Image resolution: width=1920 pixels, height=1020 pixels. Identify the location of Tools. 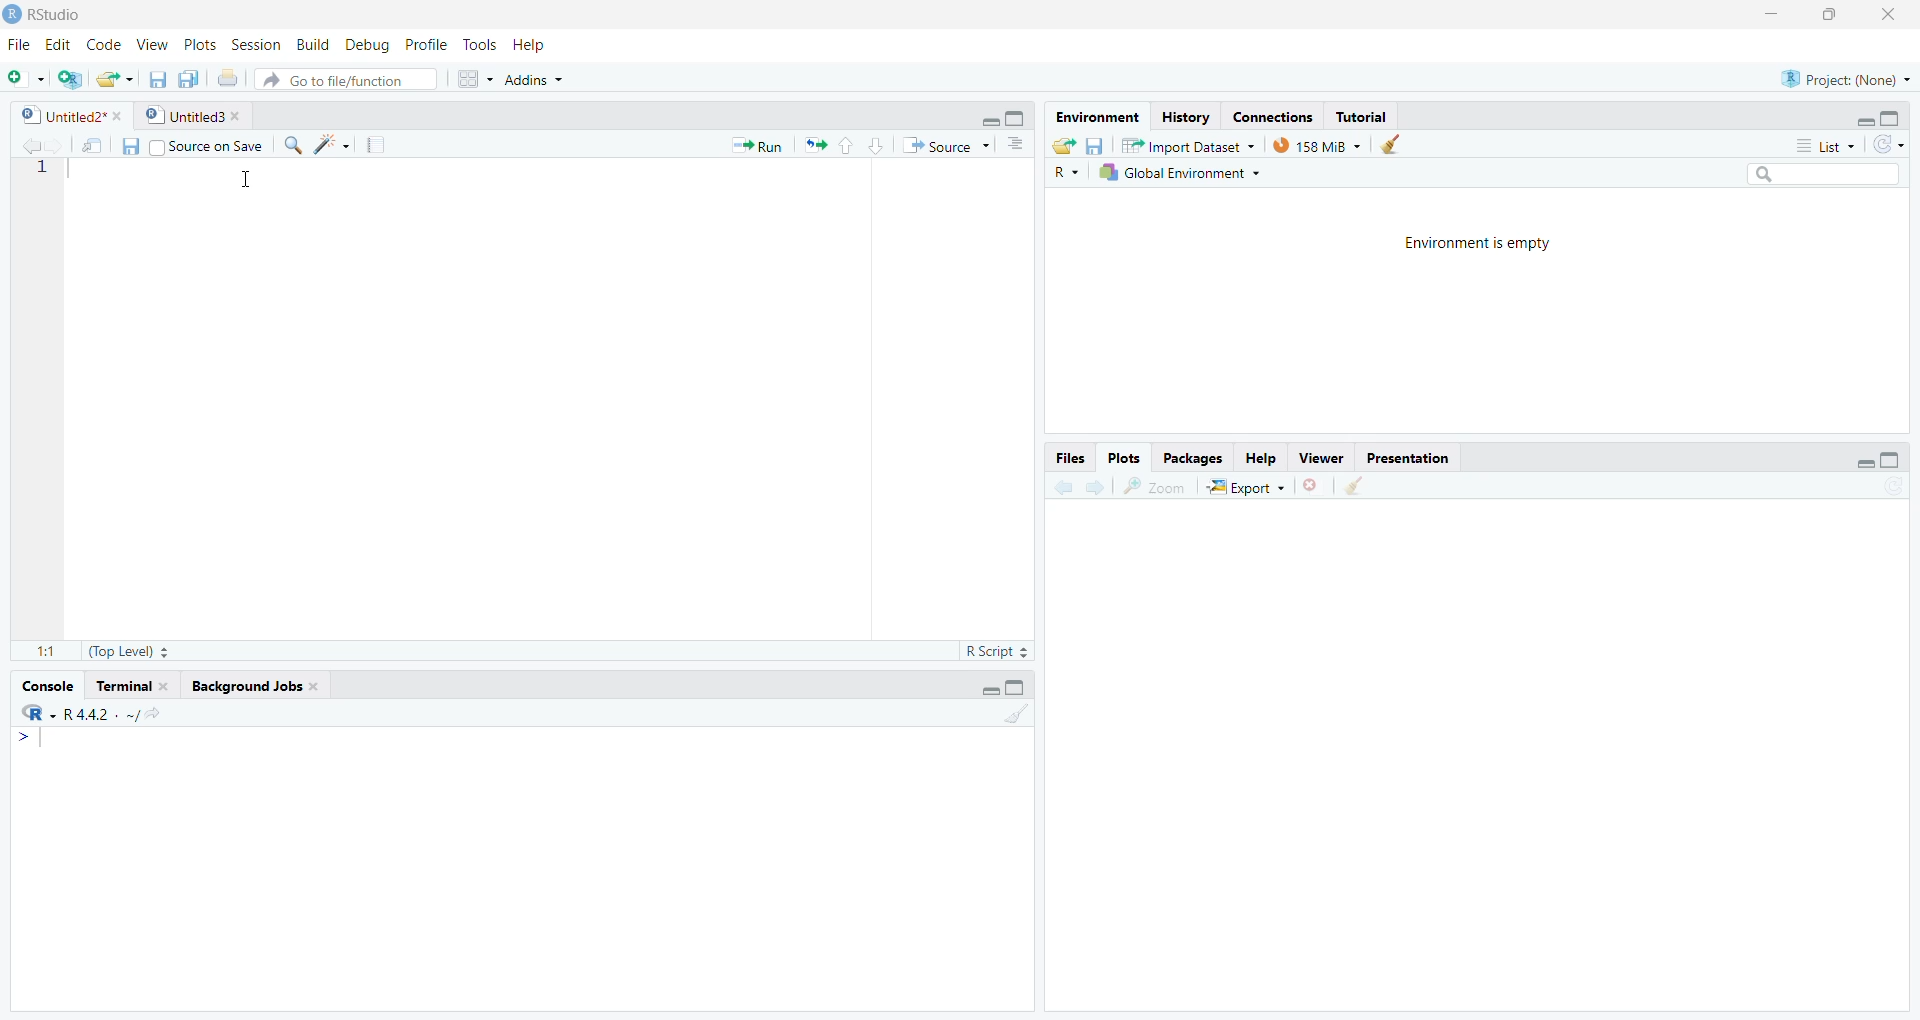
(481, 42).